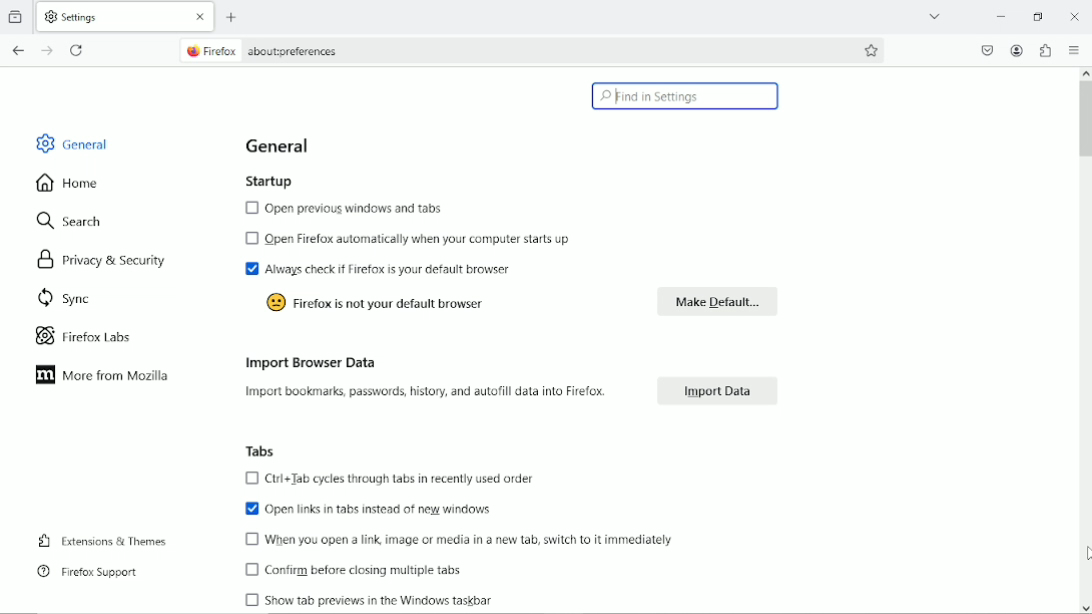 This screenshot has height=614, width=1092. Describe the element at coordinates (686, 97) in the screenshot. I see `Find in settings` at that location.